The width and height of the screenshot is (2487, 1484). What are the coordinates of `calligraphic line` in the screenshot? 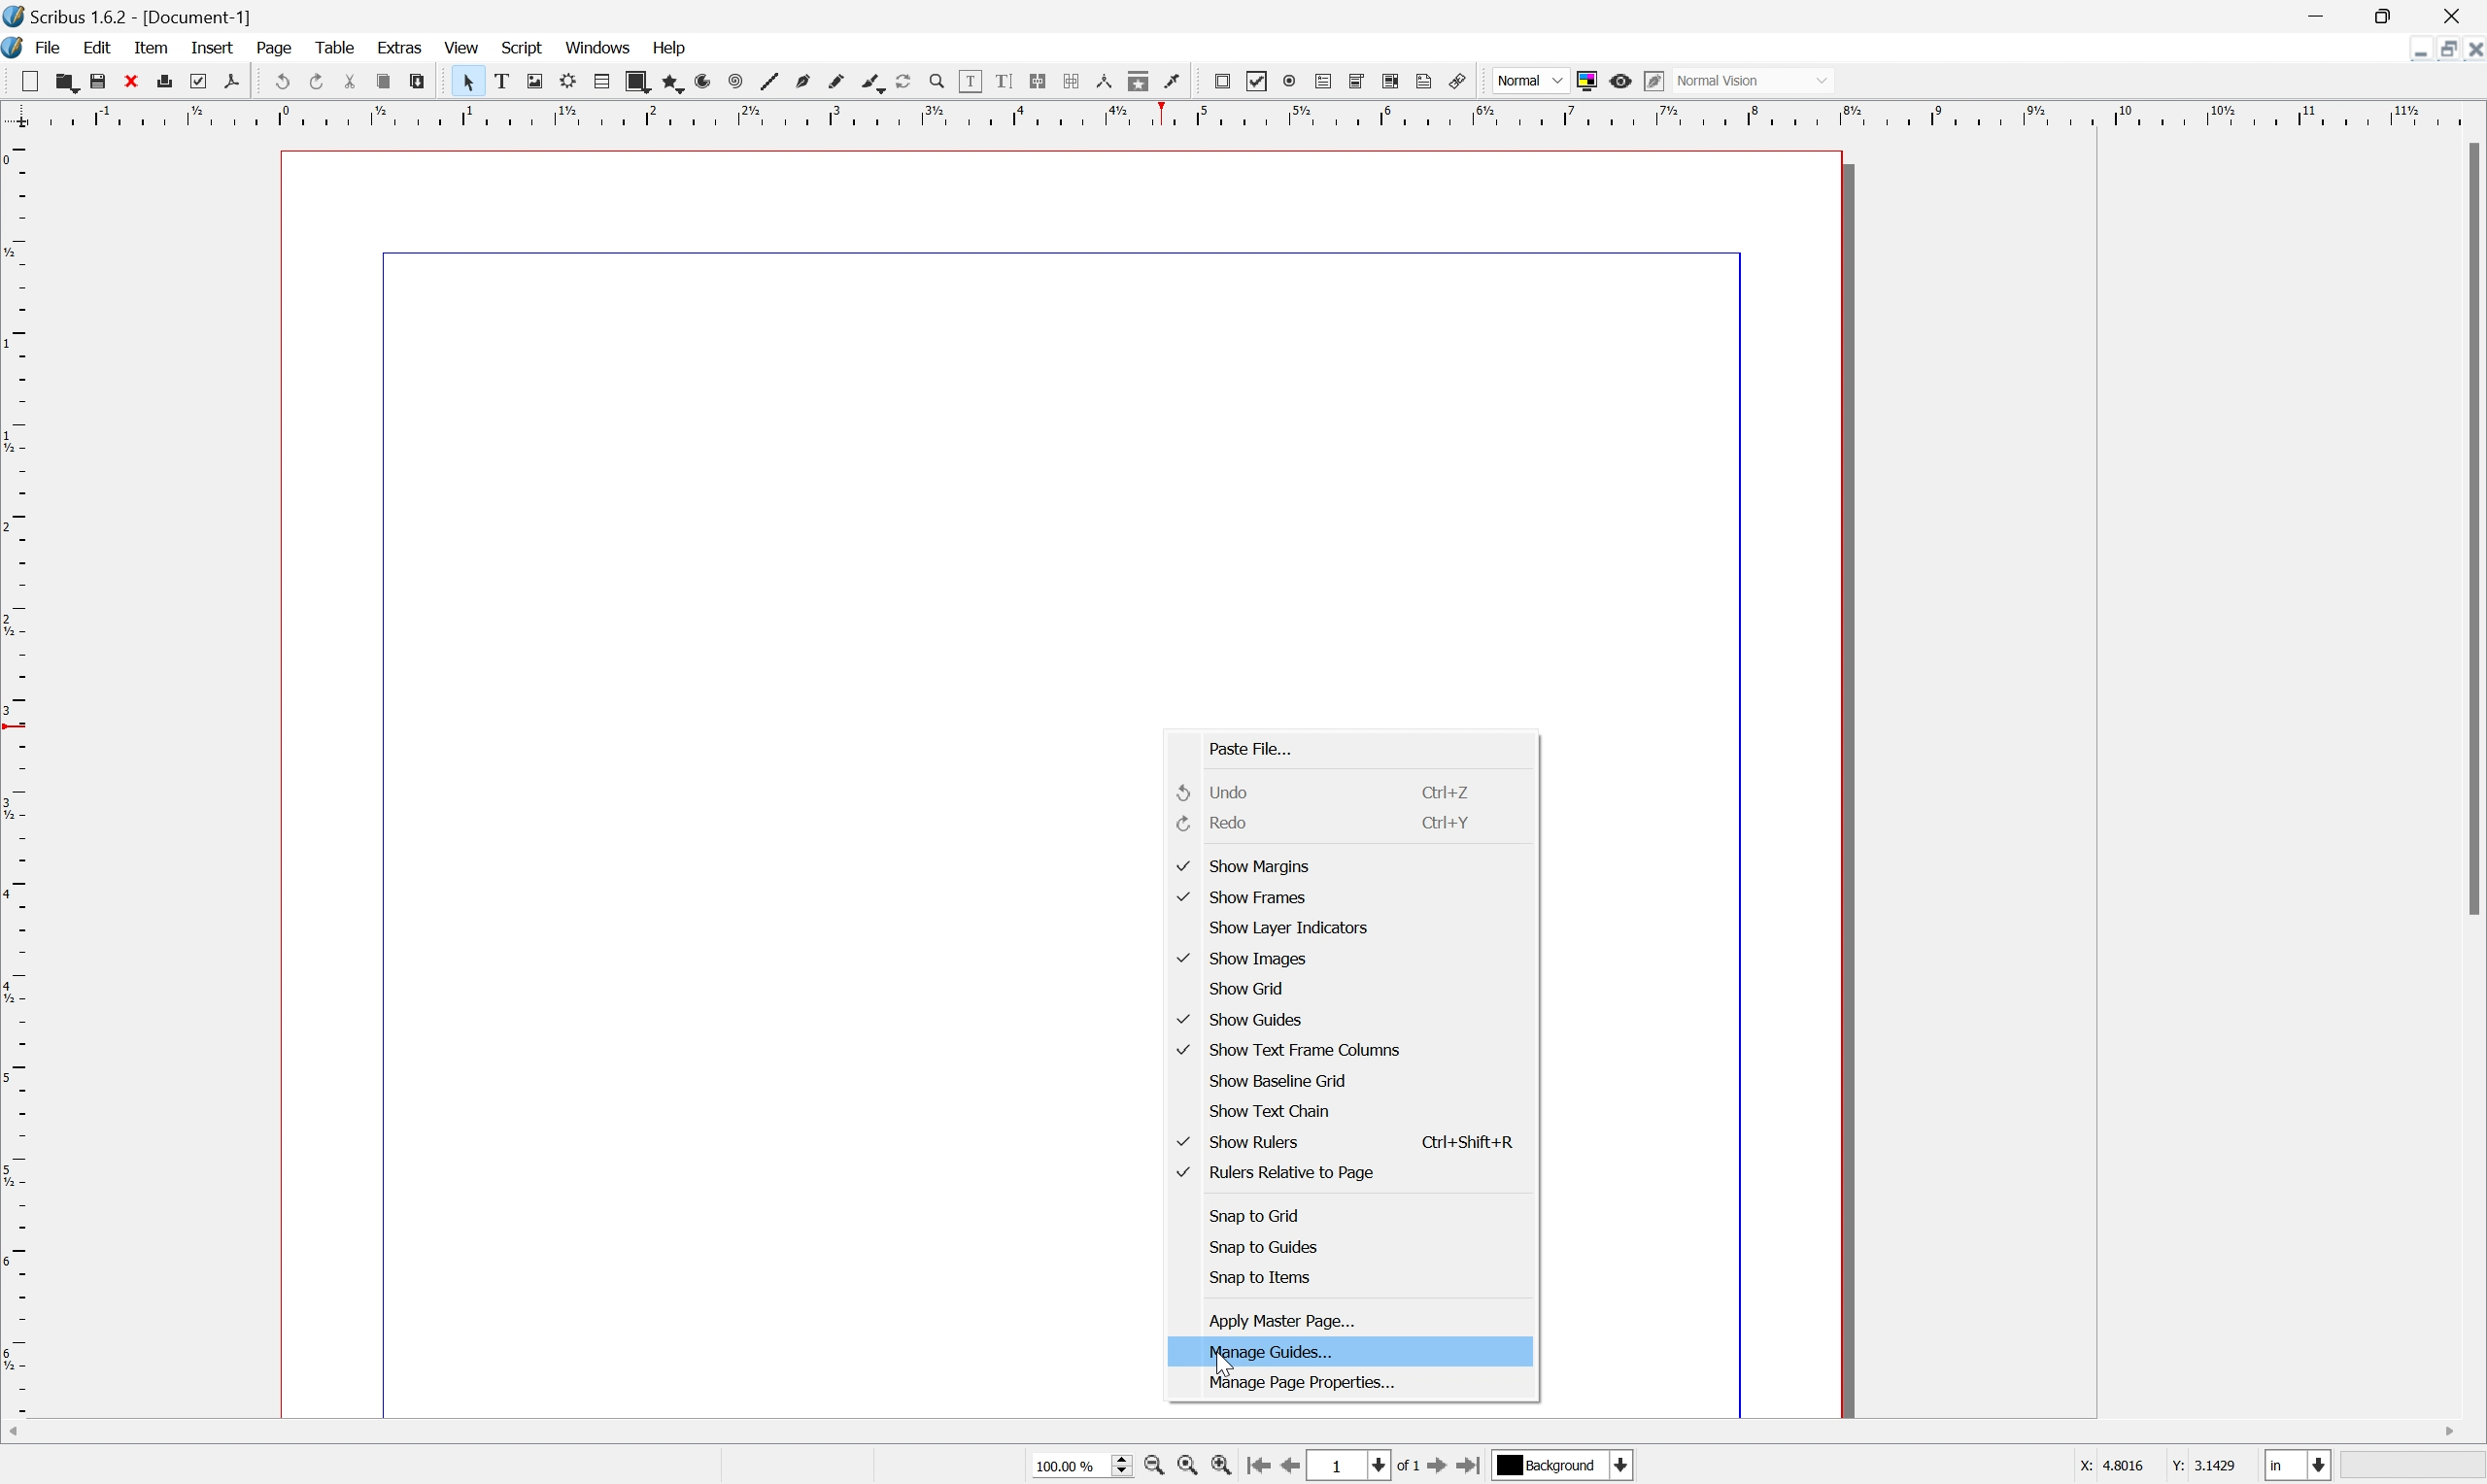 It's located at (871, 80).